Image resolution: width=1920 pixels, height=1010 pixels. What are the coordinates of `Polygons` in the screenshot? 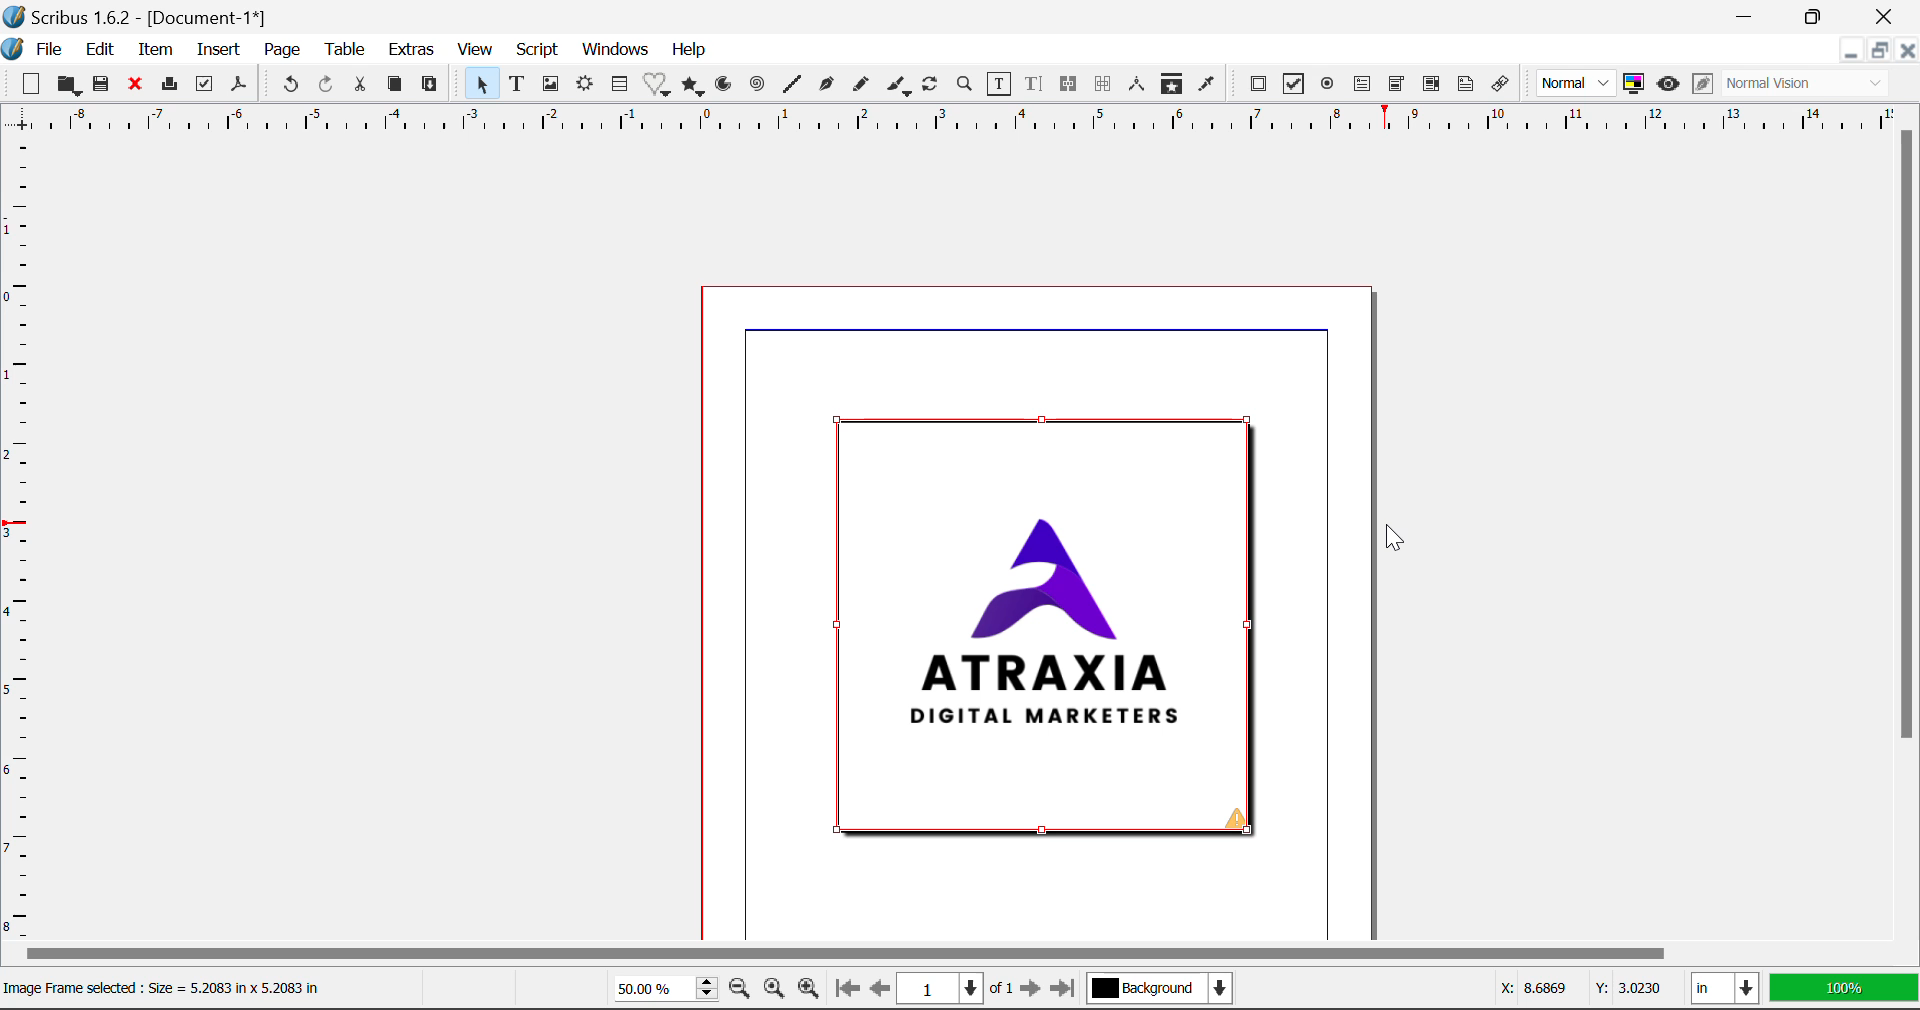 It's located at (694, 87).